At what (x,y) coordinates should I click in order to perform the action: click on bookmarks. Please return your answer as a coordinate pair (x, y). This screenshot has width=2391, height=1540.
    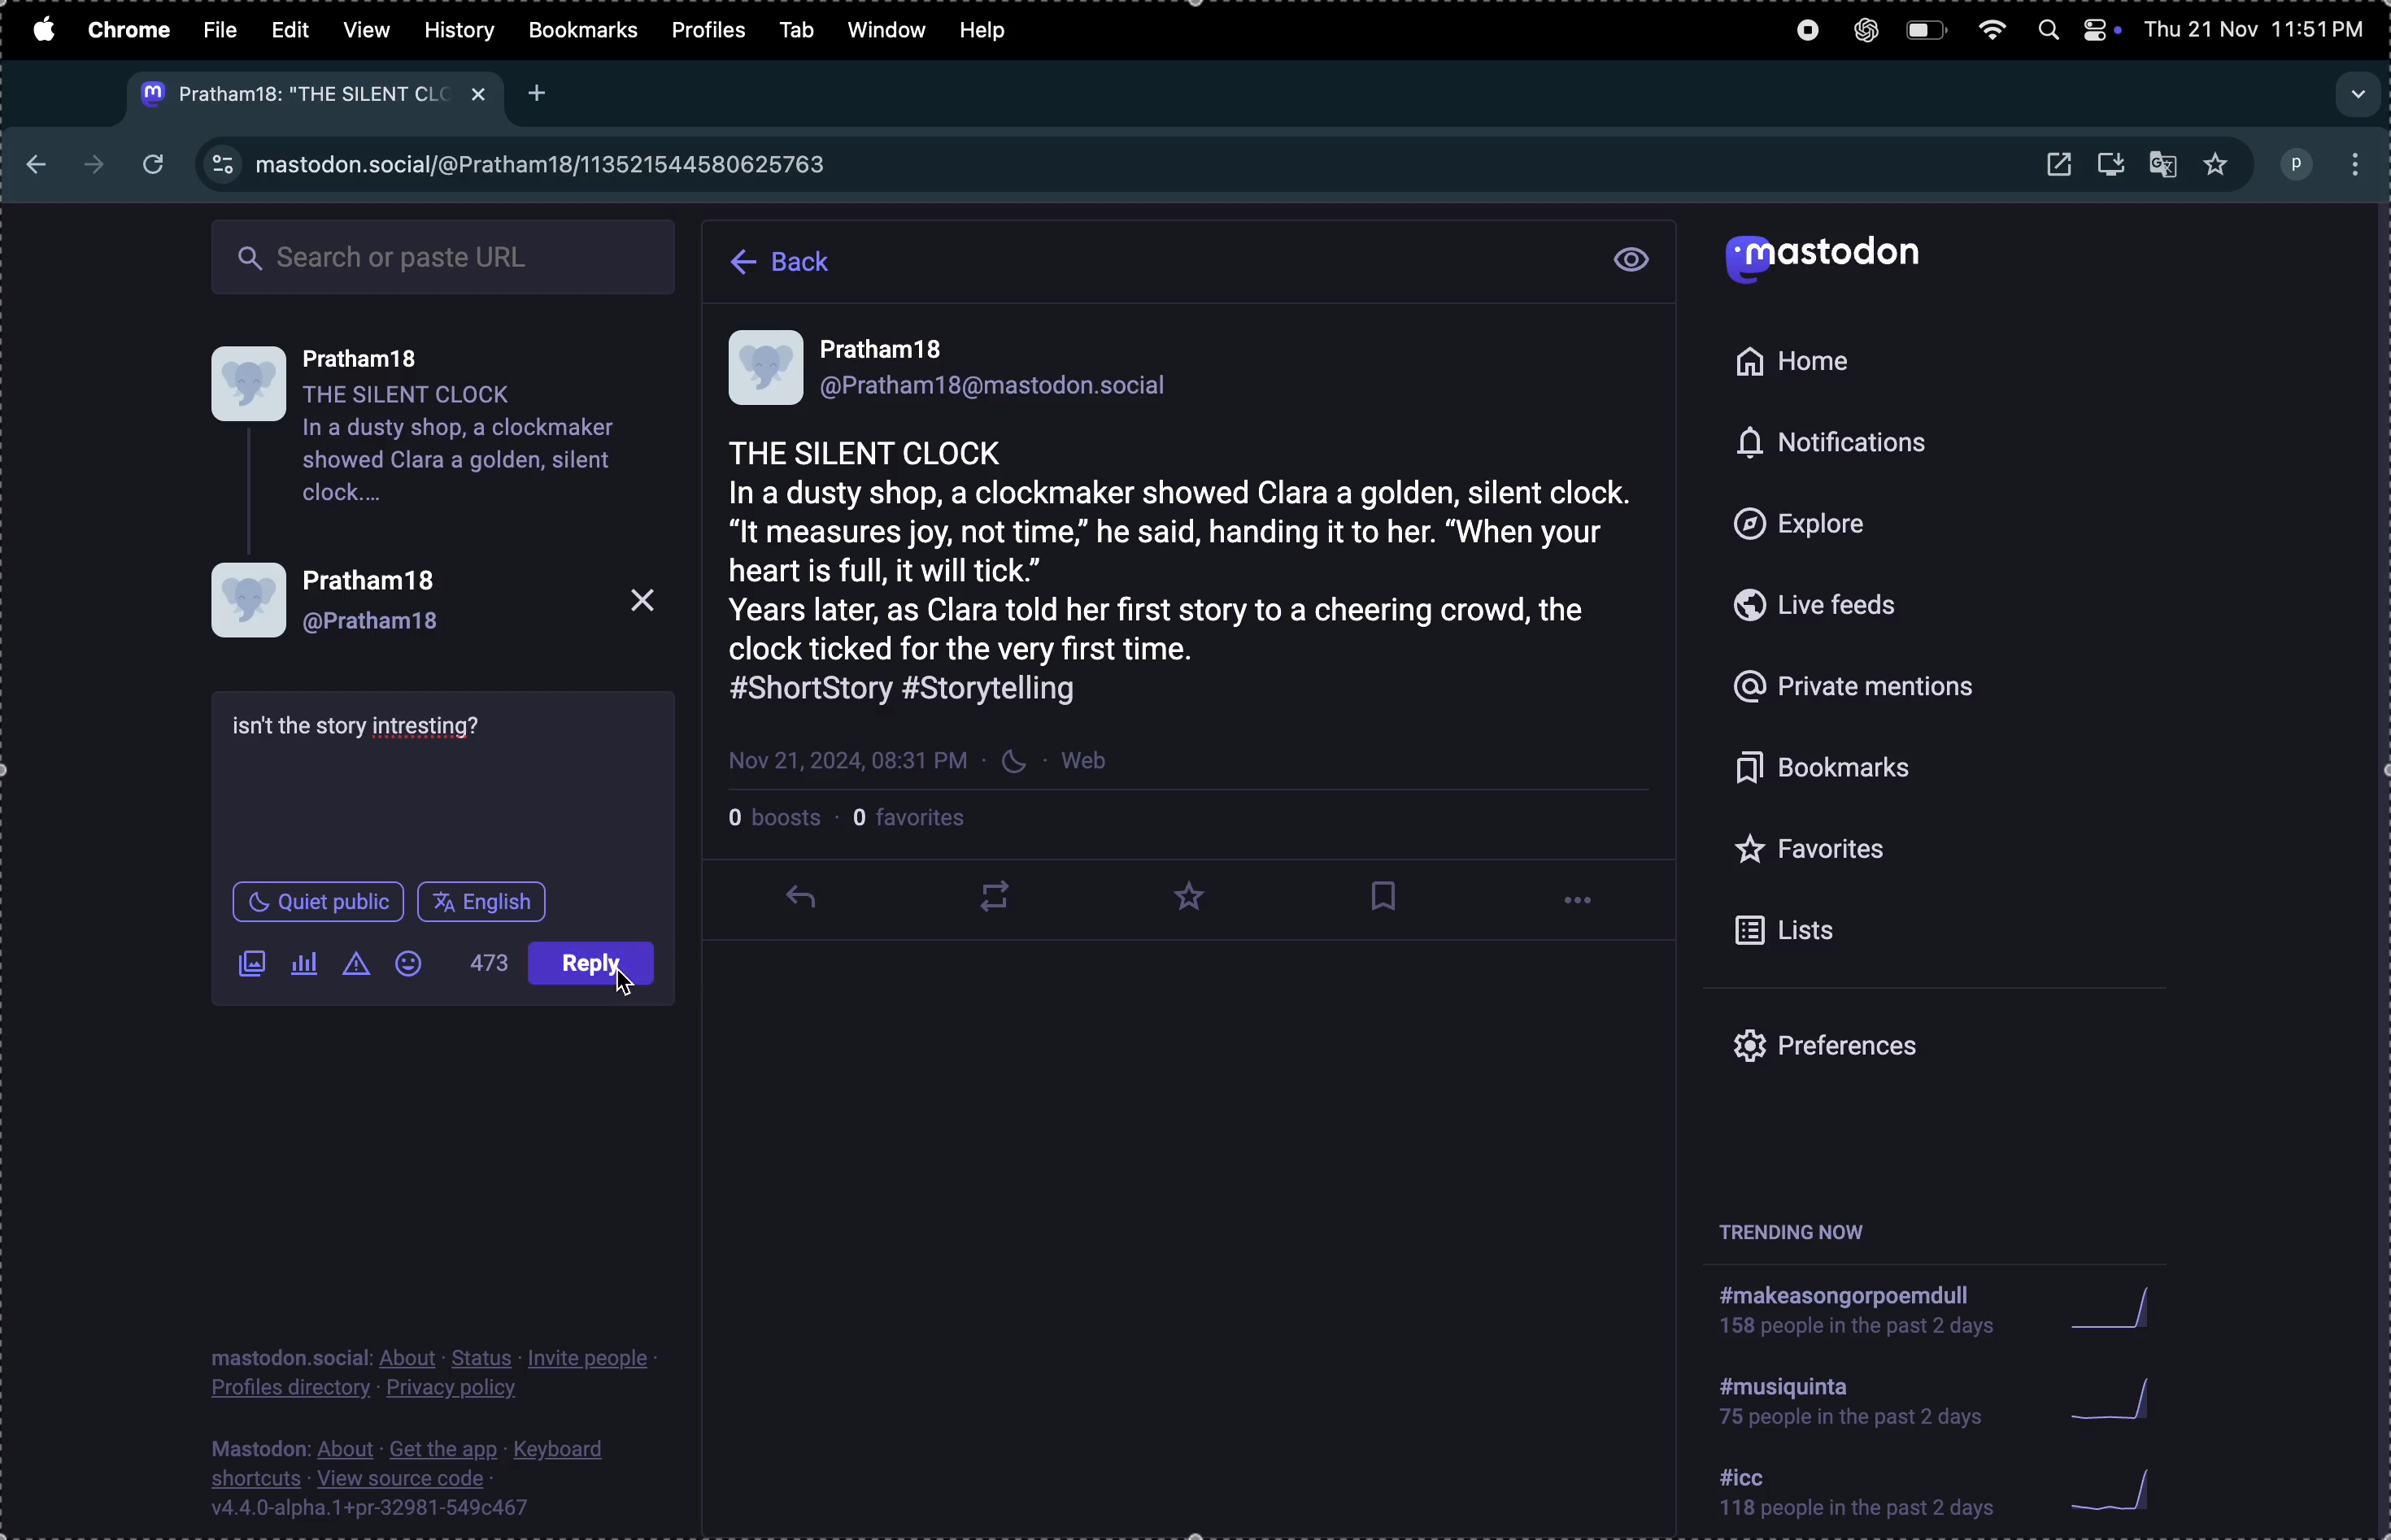
    Looking at the image, I should click on (582, 33).